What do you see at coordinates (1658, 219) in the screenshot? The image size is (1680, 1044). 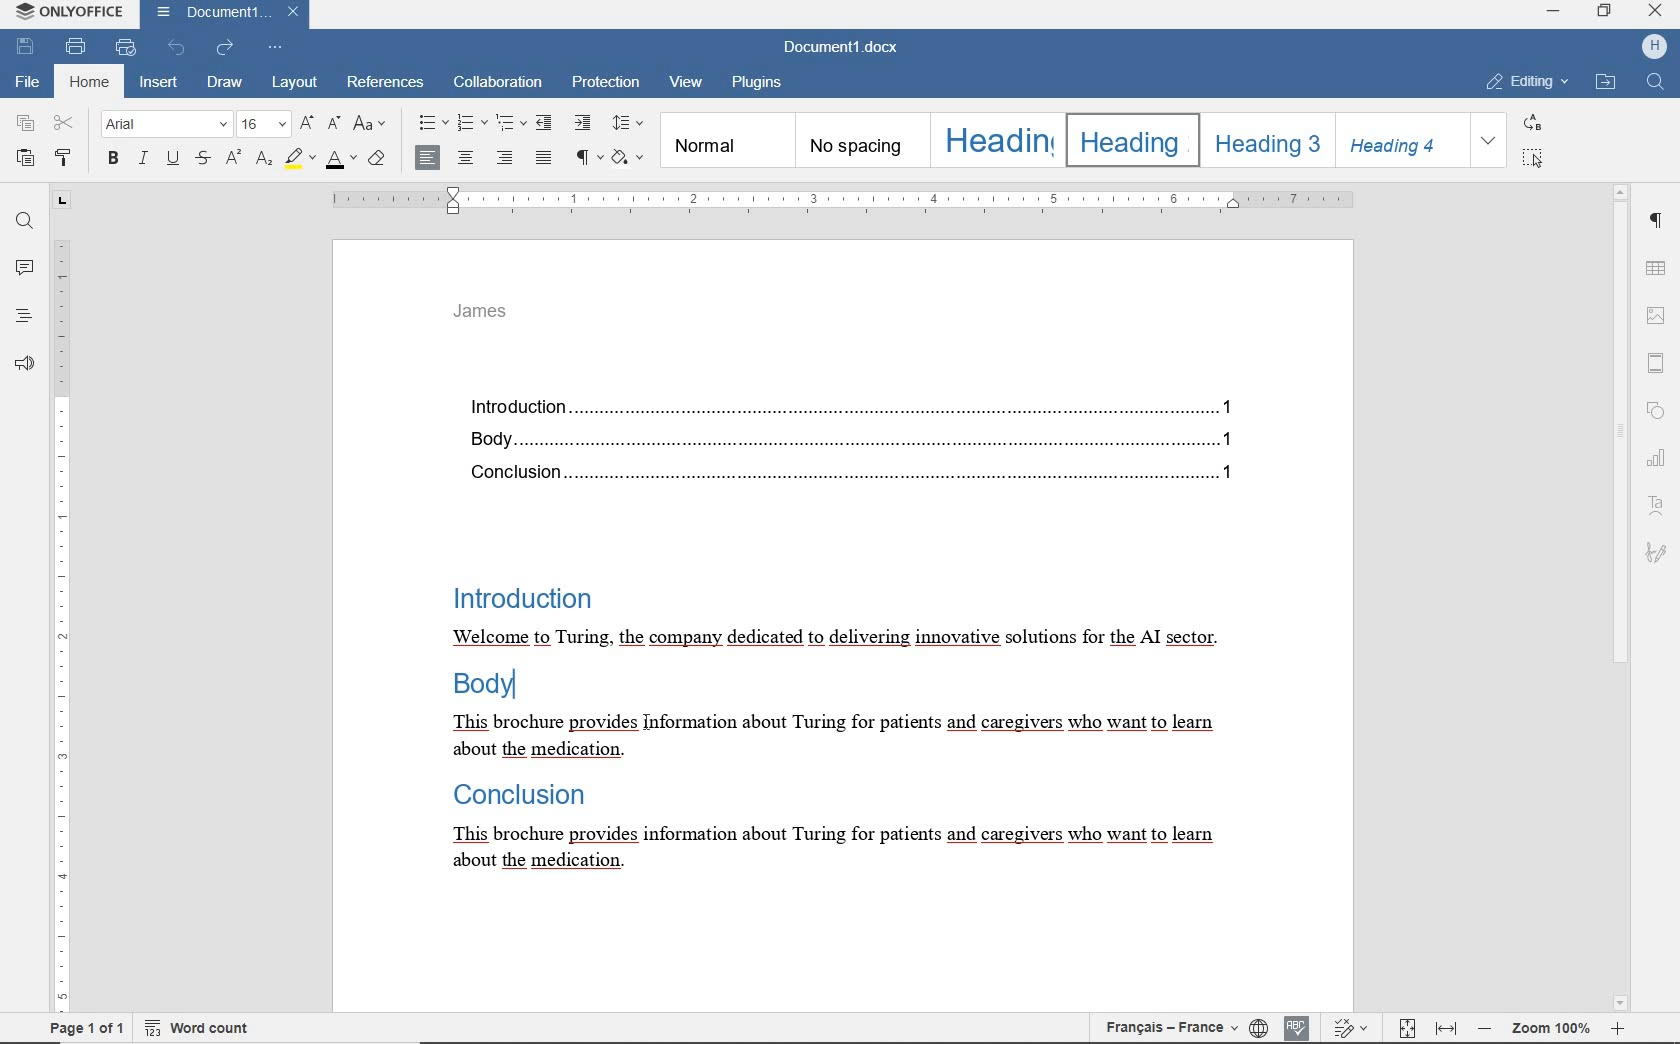 I see `PARAGRAPH SETTINGS` at bounding box center [1658, 219].